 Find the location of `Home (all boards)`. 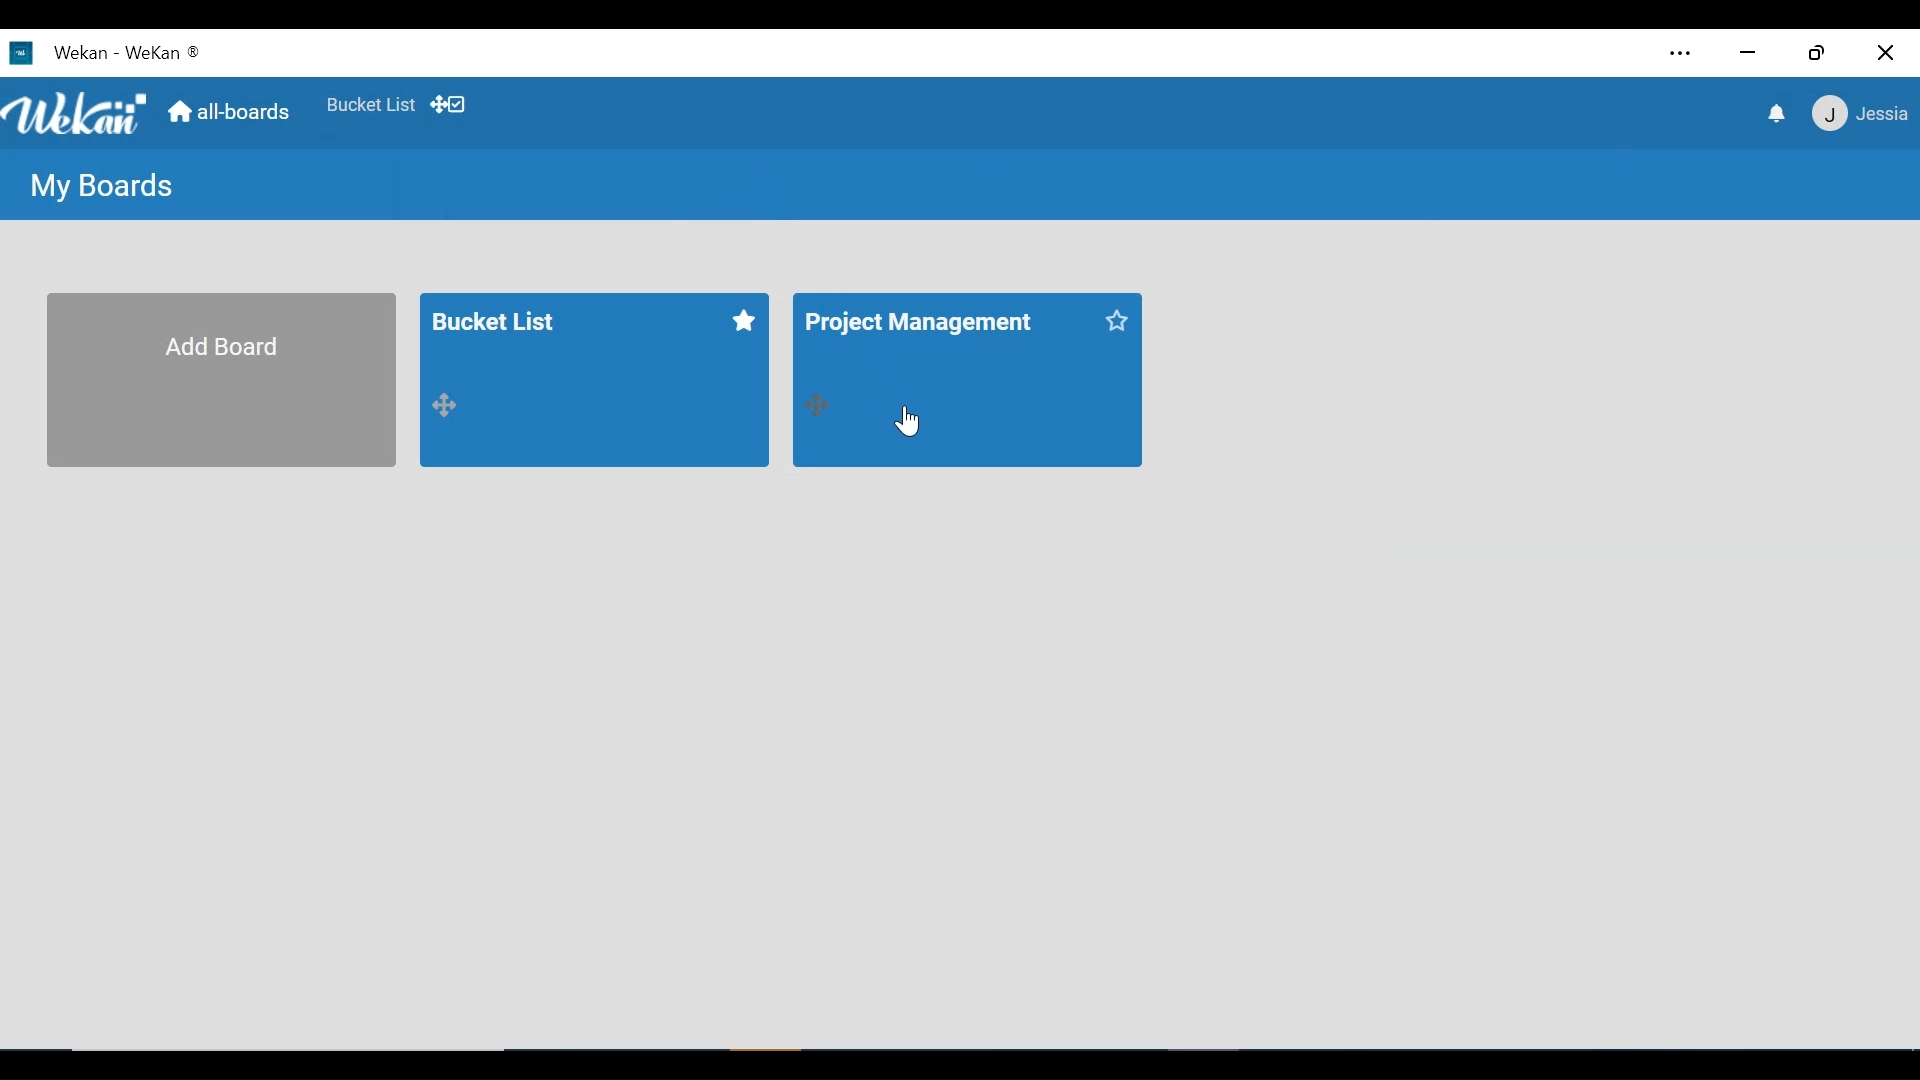

Home (all boards) is located at coordinates (230, 113).